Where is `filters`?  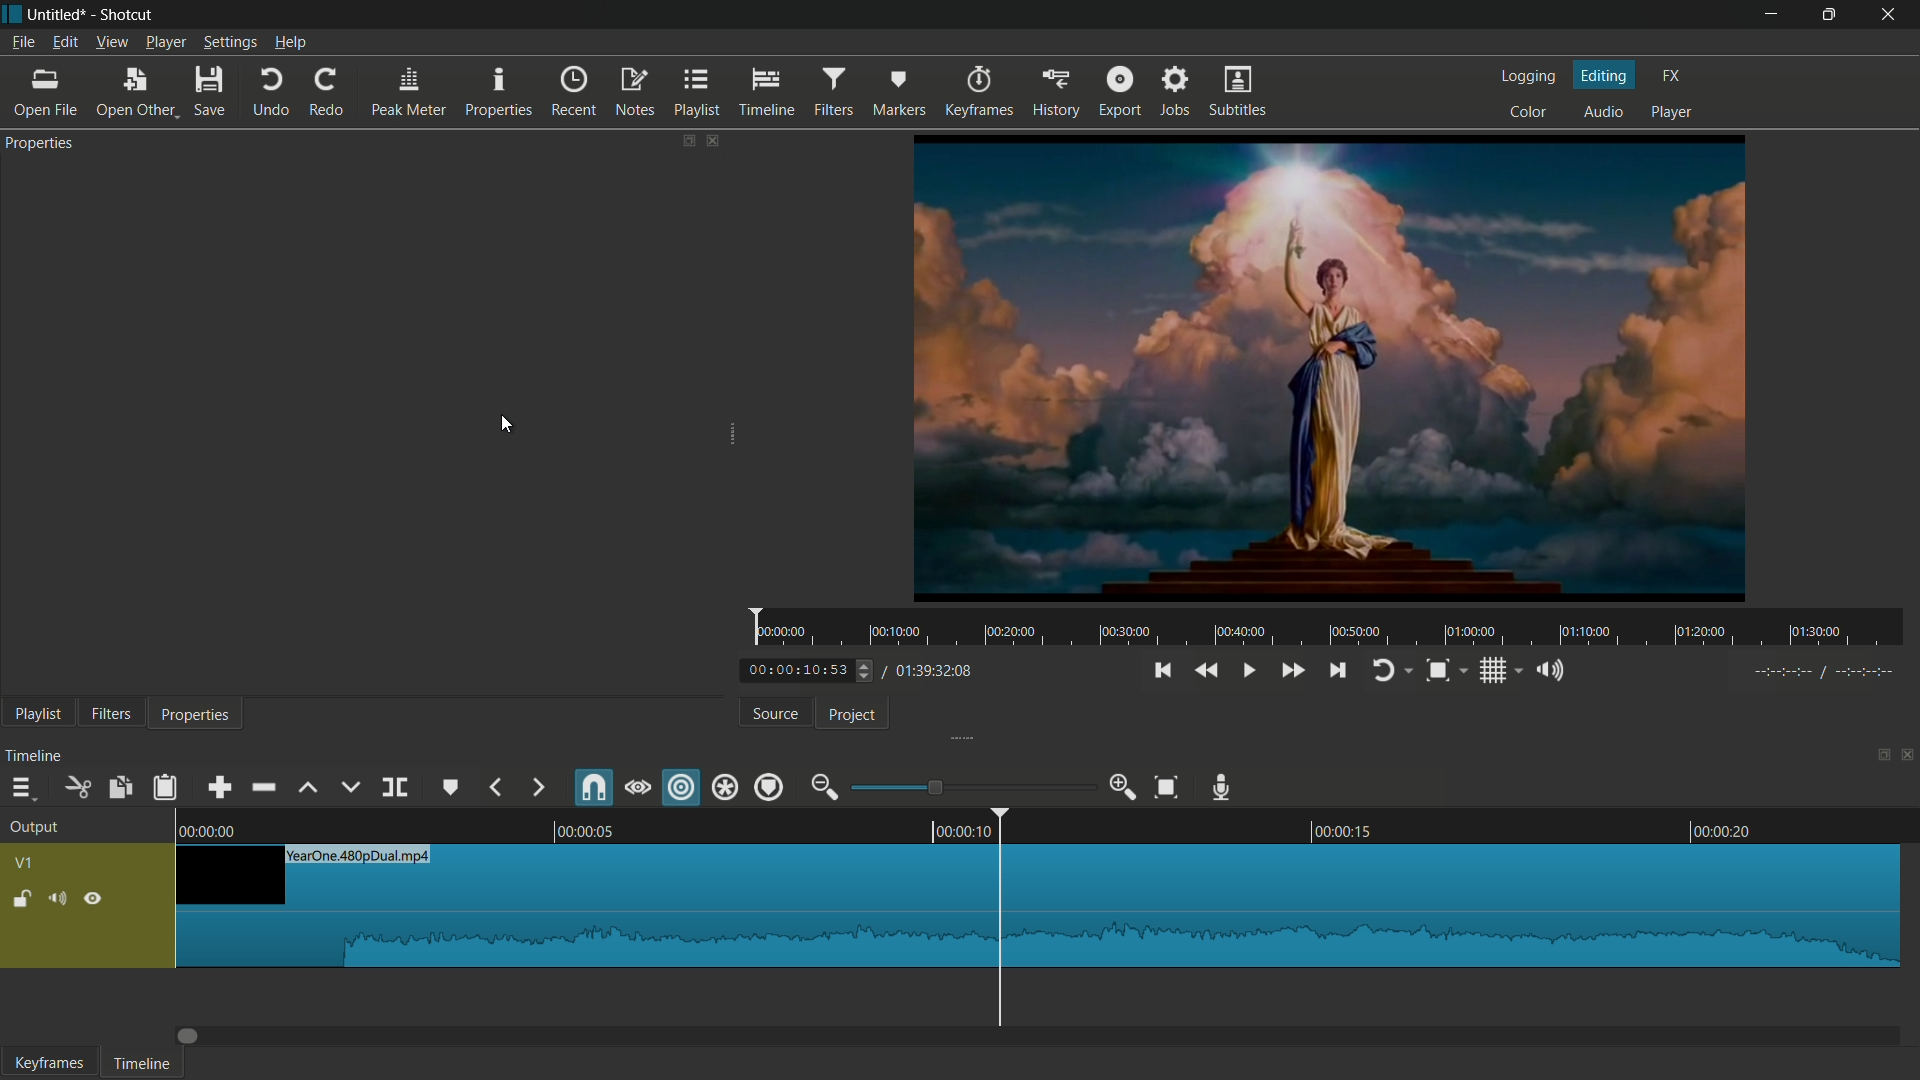 filters is located at coordinates (830, 90).